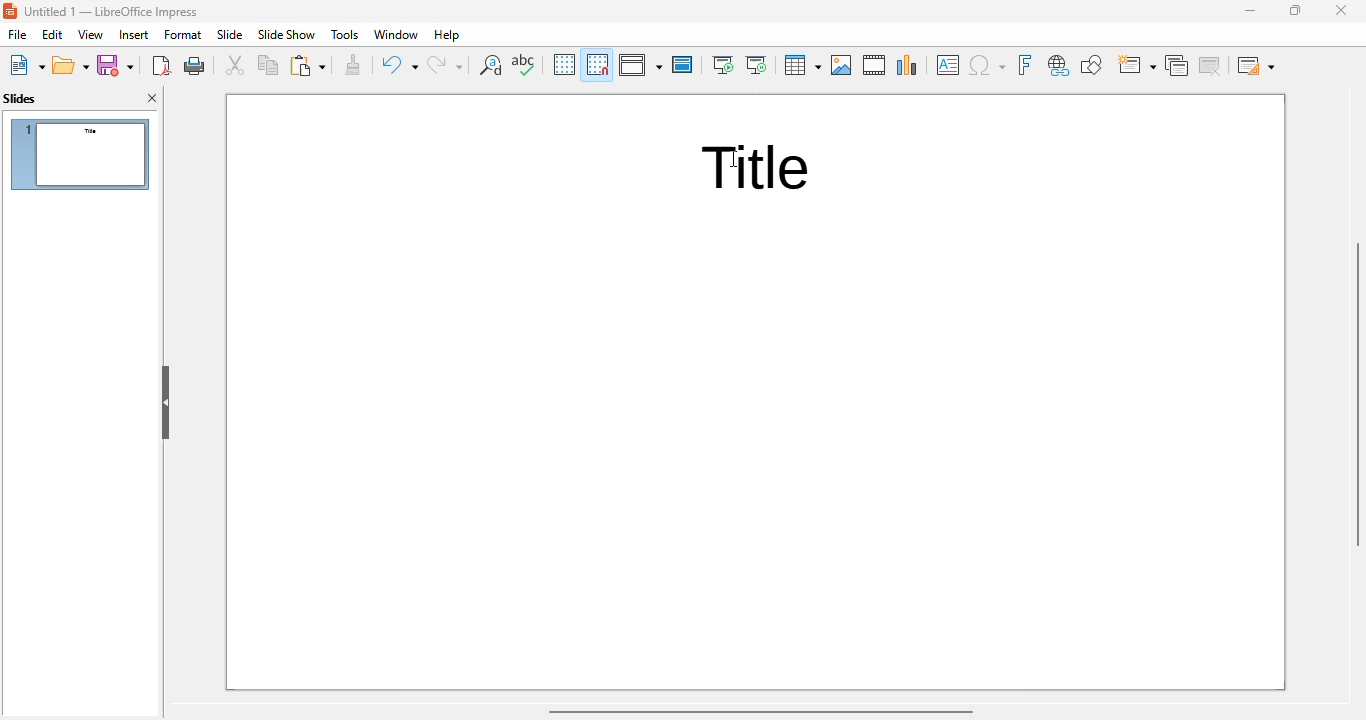 The image size is (1366, 720). I want to click on minimize, so click(1250, 11).